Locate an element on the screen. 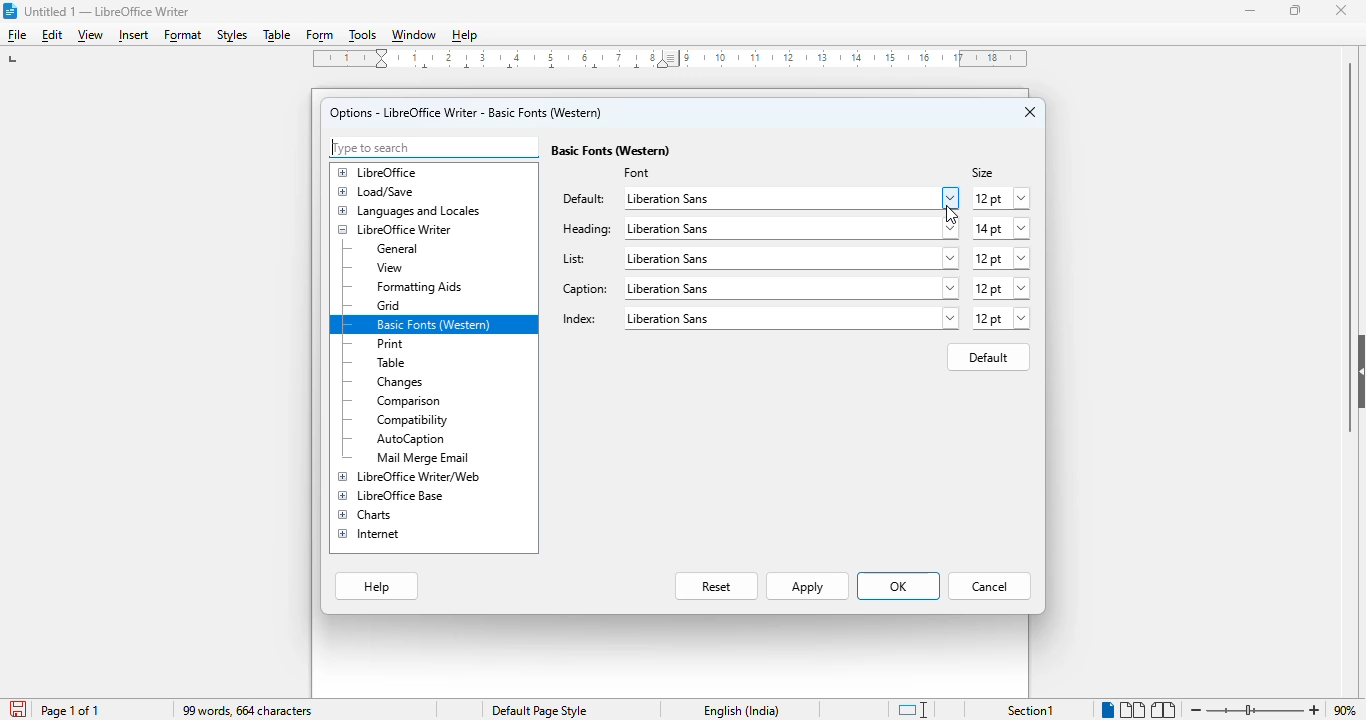 The height and width of the screenshot is (720, 1366). formatting aids is located at coordinates (419, 287).